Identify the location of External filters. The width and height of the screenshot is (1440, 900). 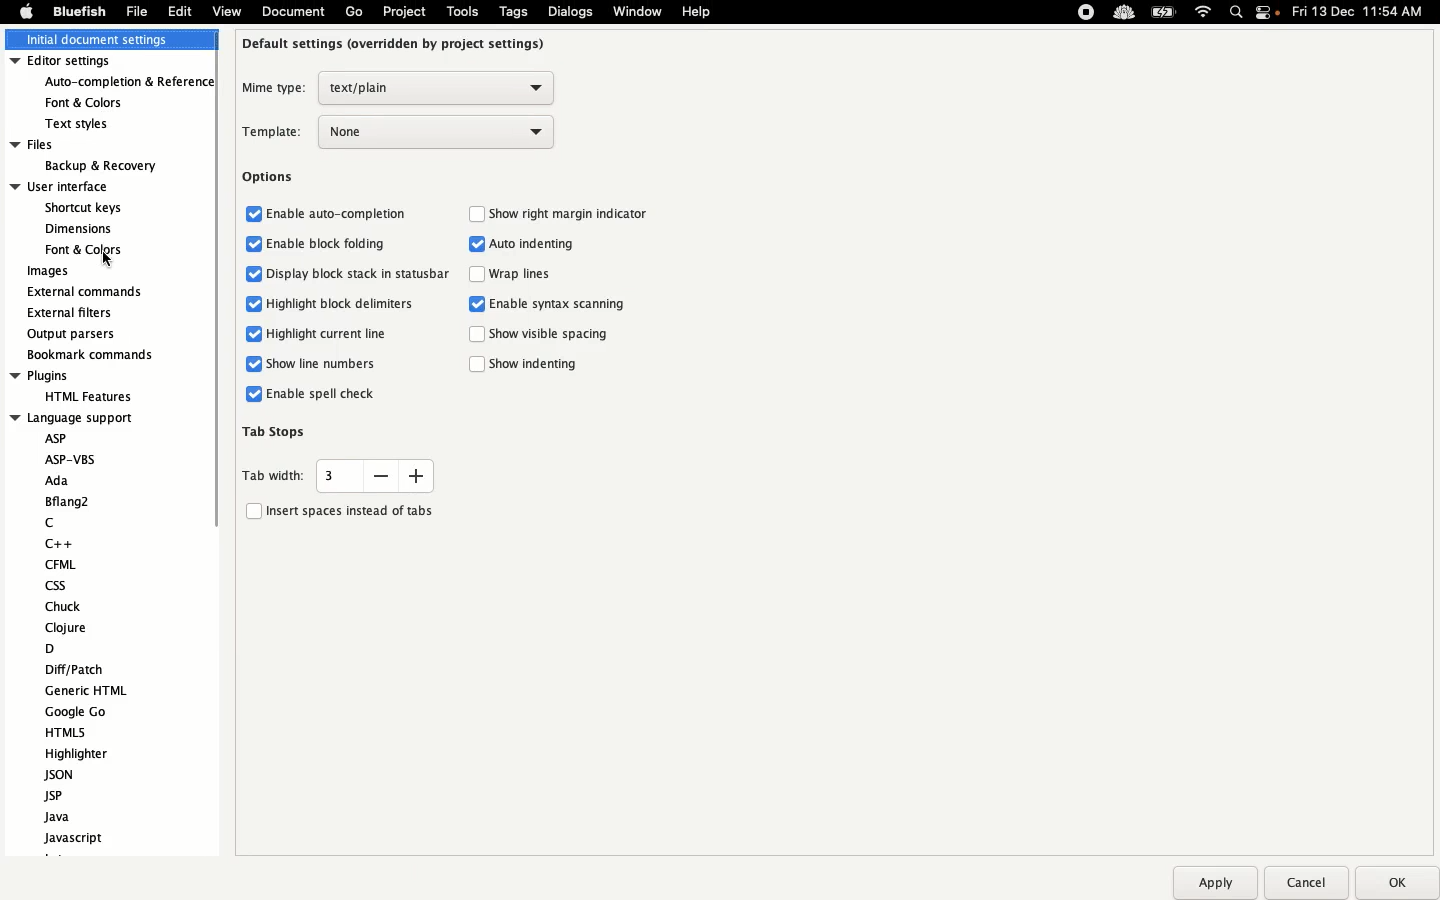
(73, 313).